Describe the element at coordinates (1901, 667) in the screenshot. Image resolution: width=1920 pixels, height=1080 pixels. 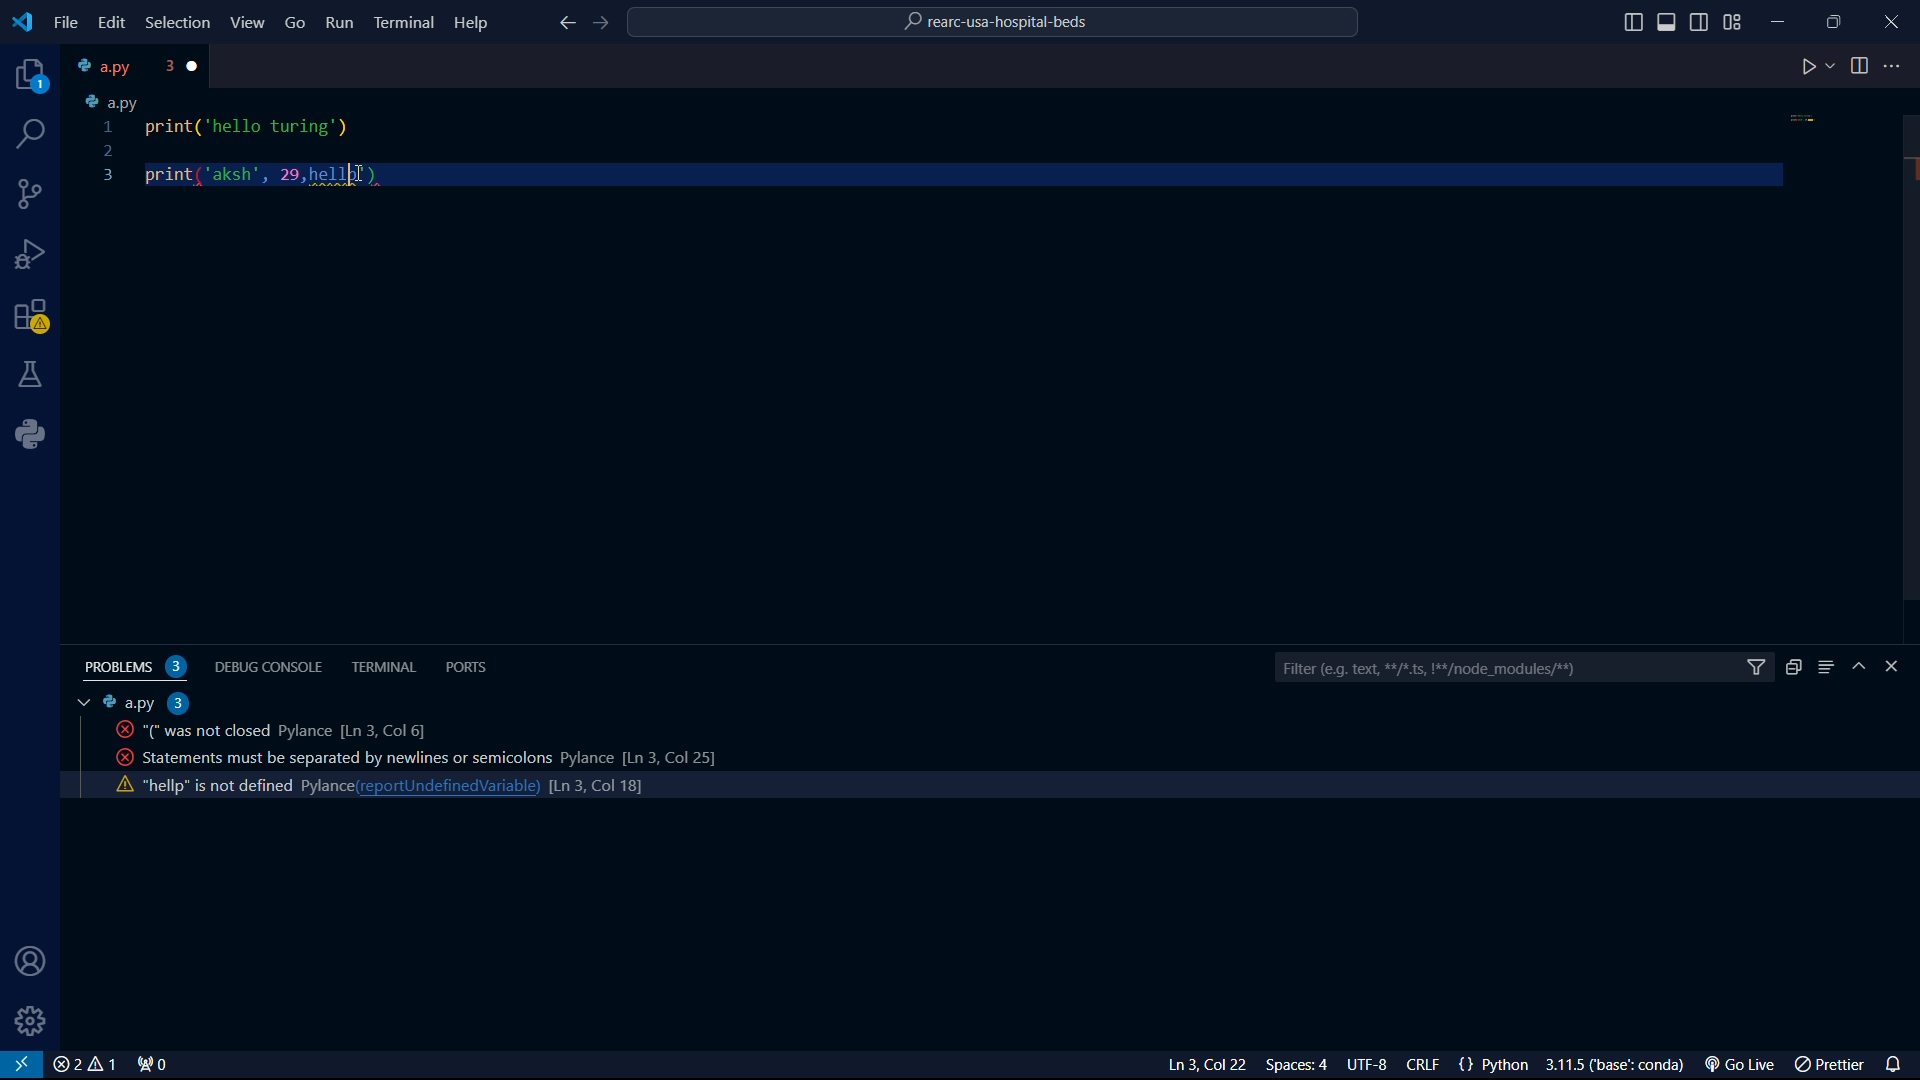
I see `close bar` at that location.